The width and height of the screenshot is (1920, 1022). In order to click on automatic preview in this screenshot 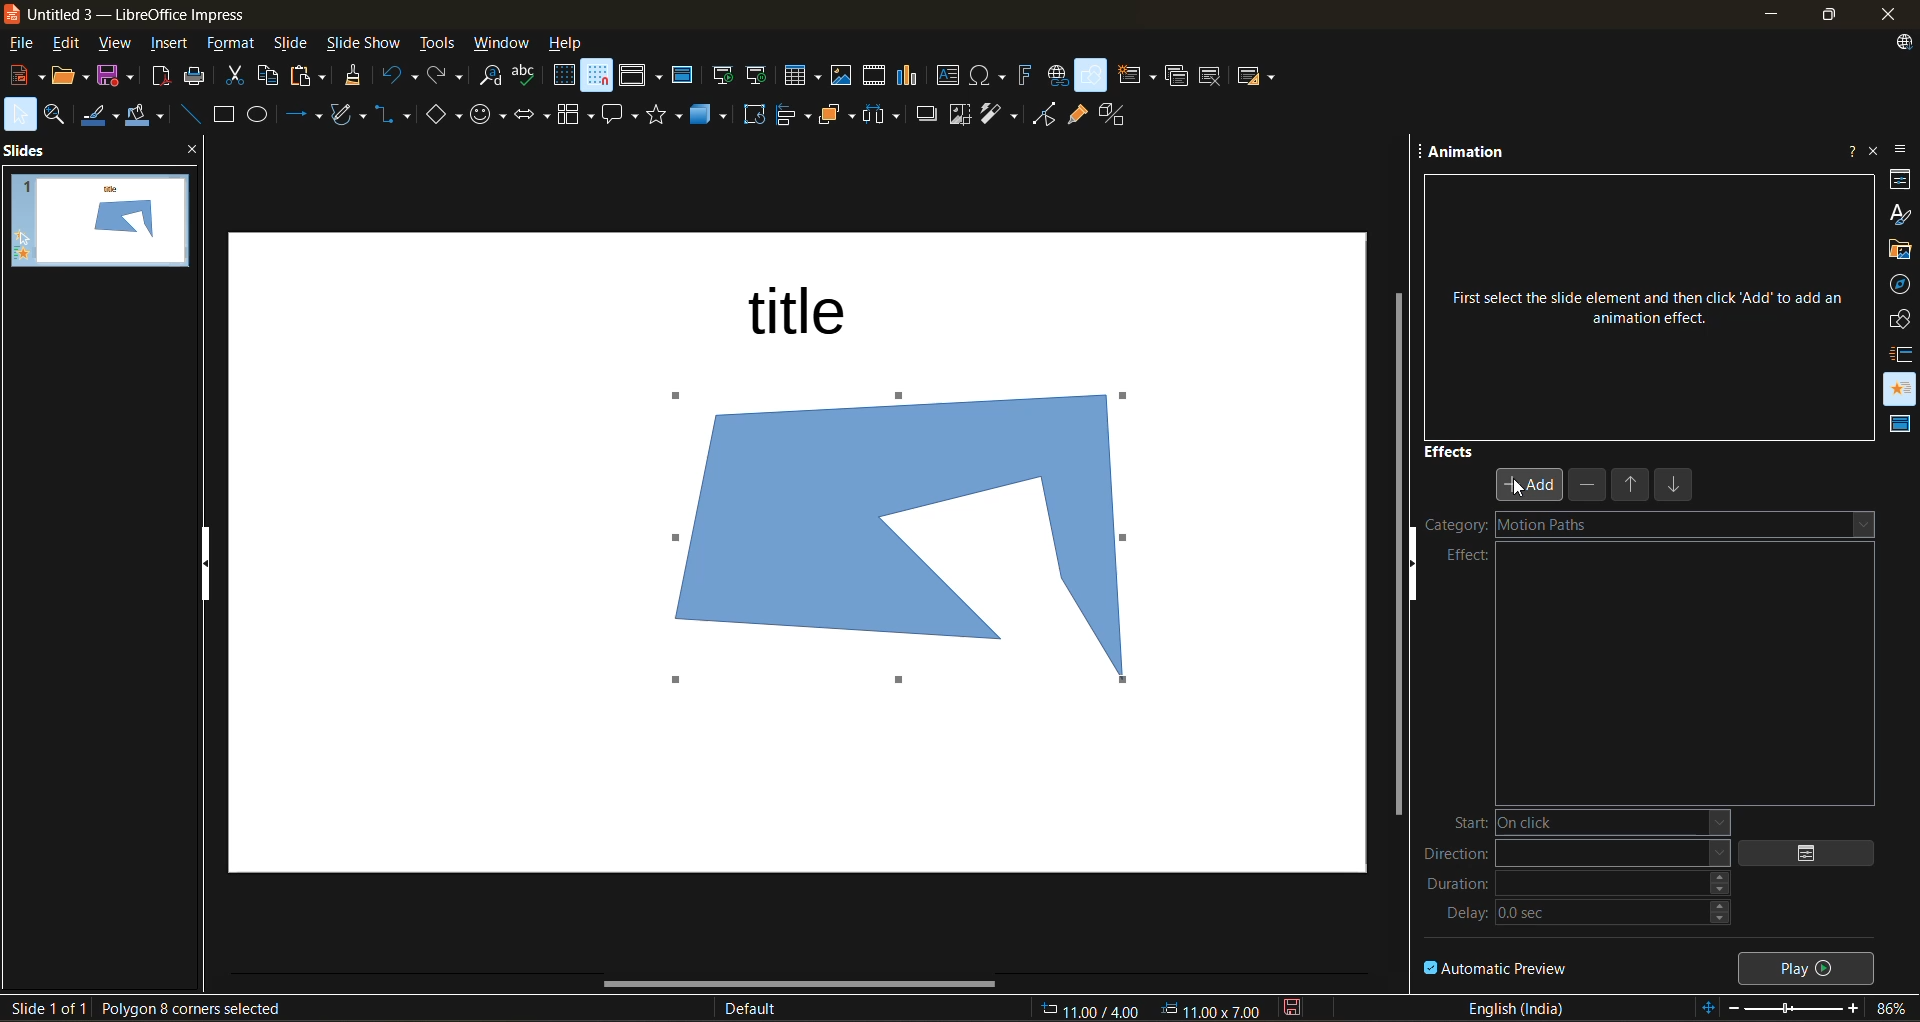, I will do `click(1498, 967)`.